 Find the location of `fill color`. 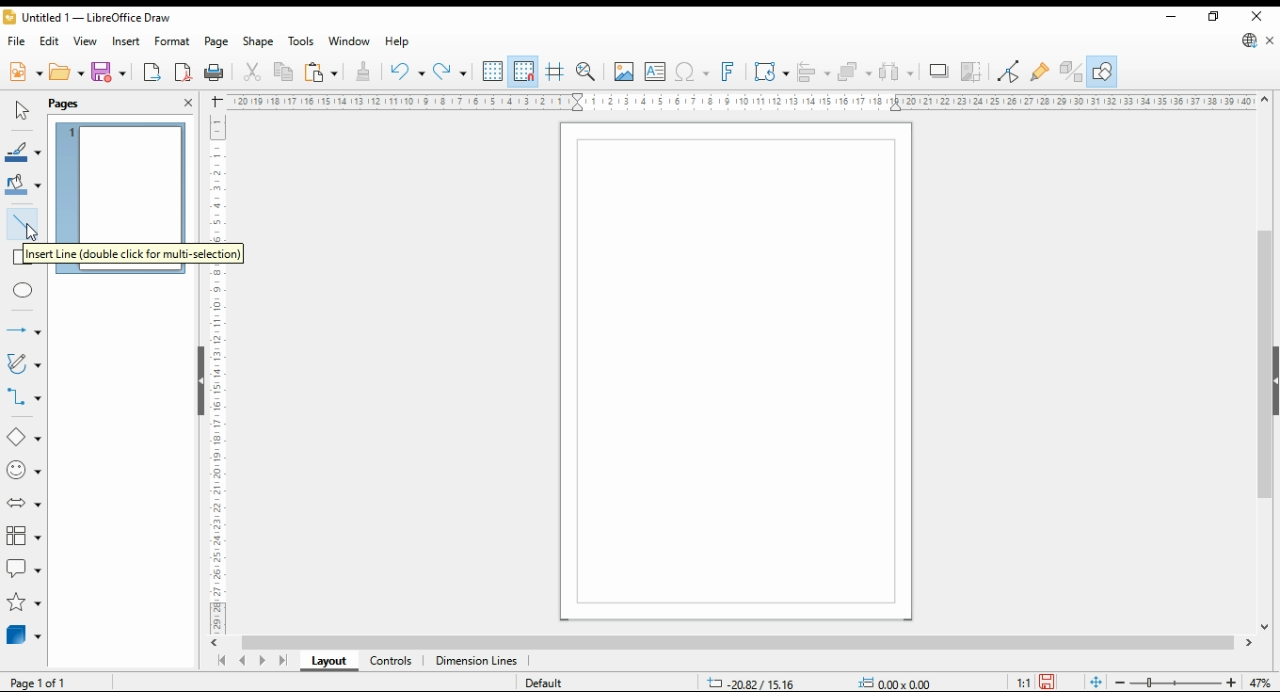

fill color is located at coordinates (22, 184).